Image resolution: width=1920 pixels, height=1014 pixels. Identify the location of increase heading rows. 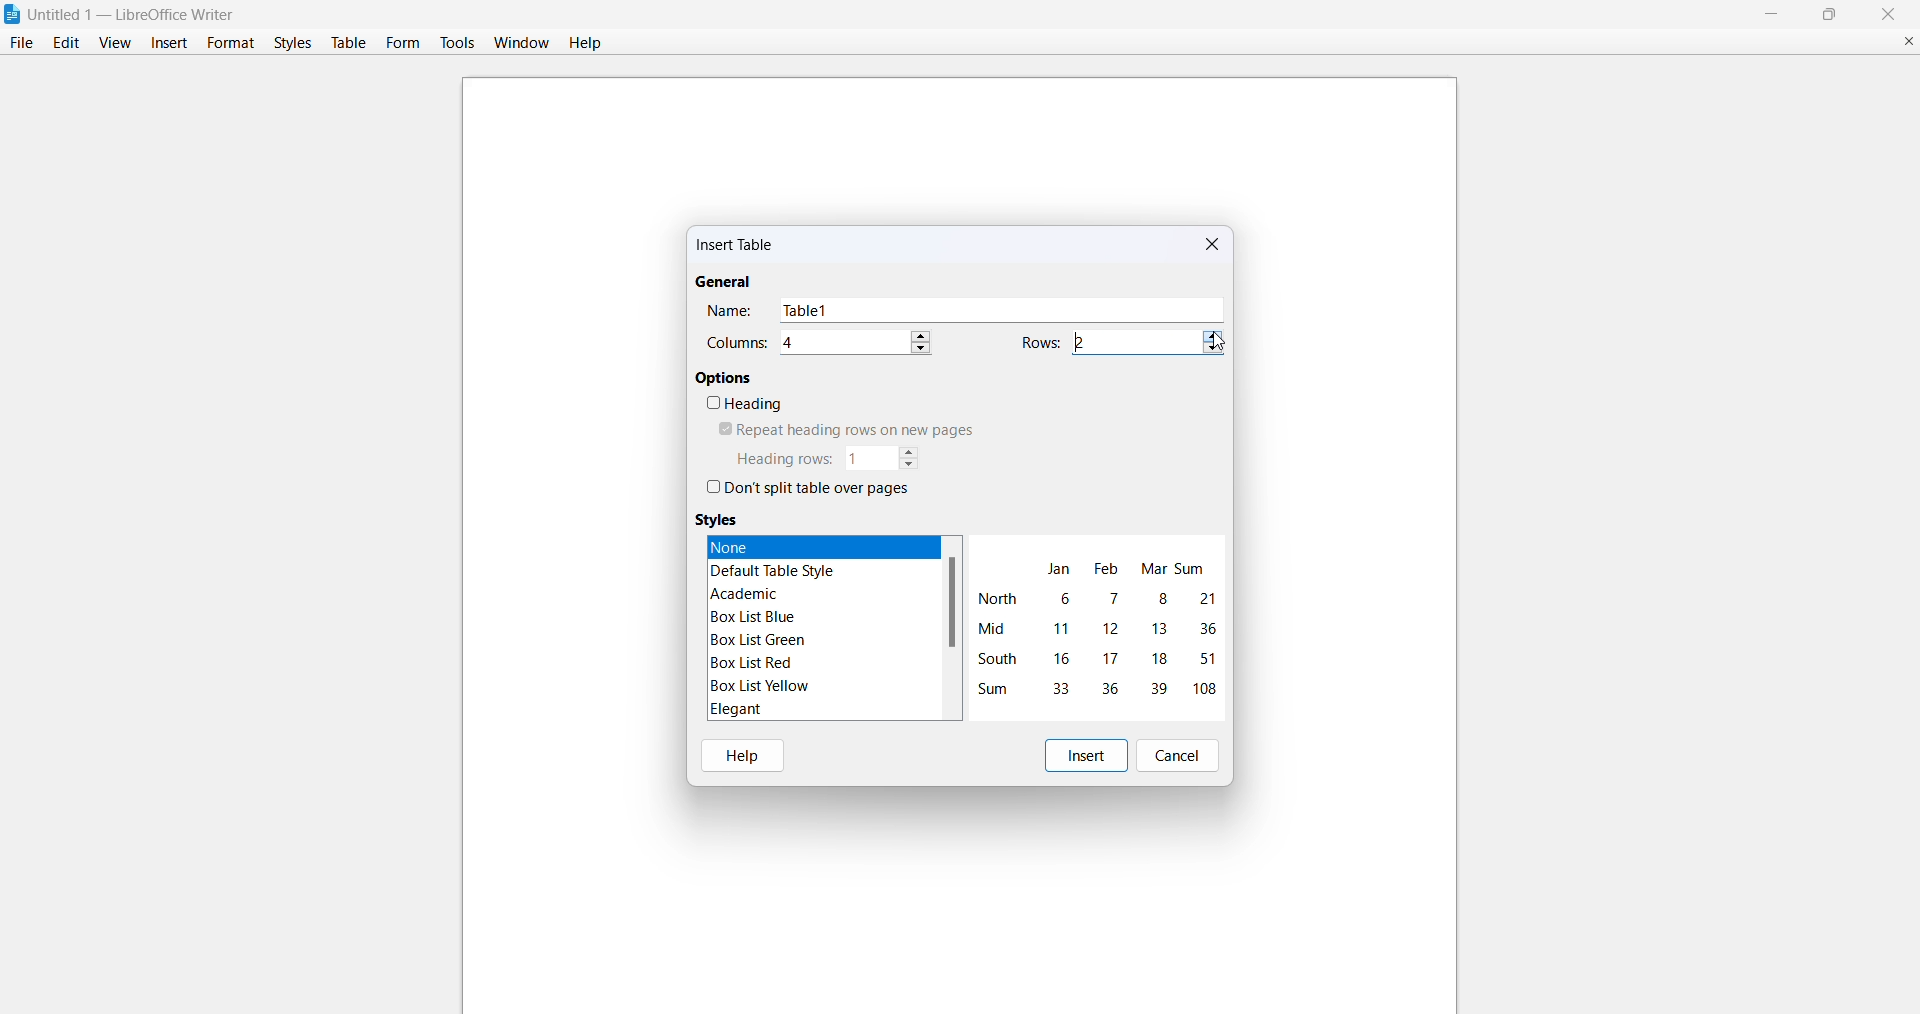
(910, 450).